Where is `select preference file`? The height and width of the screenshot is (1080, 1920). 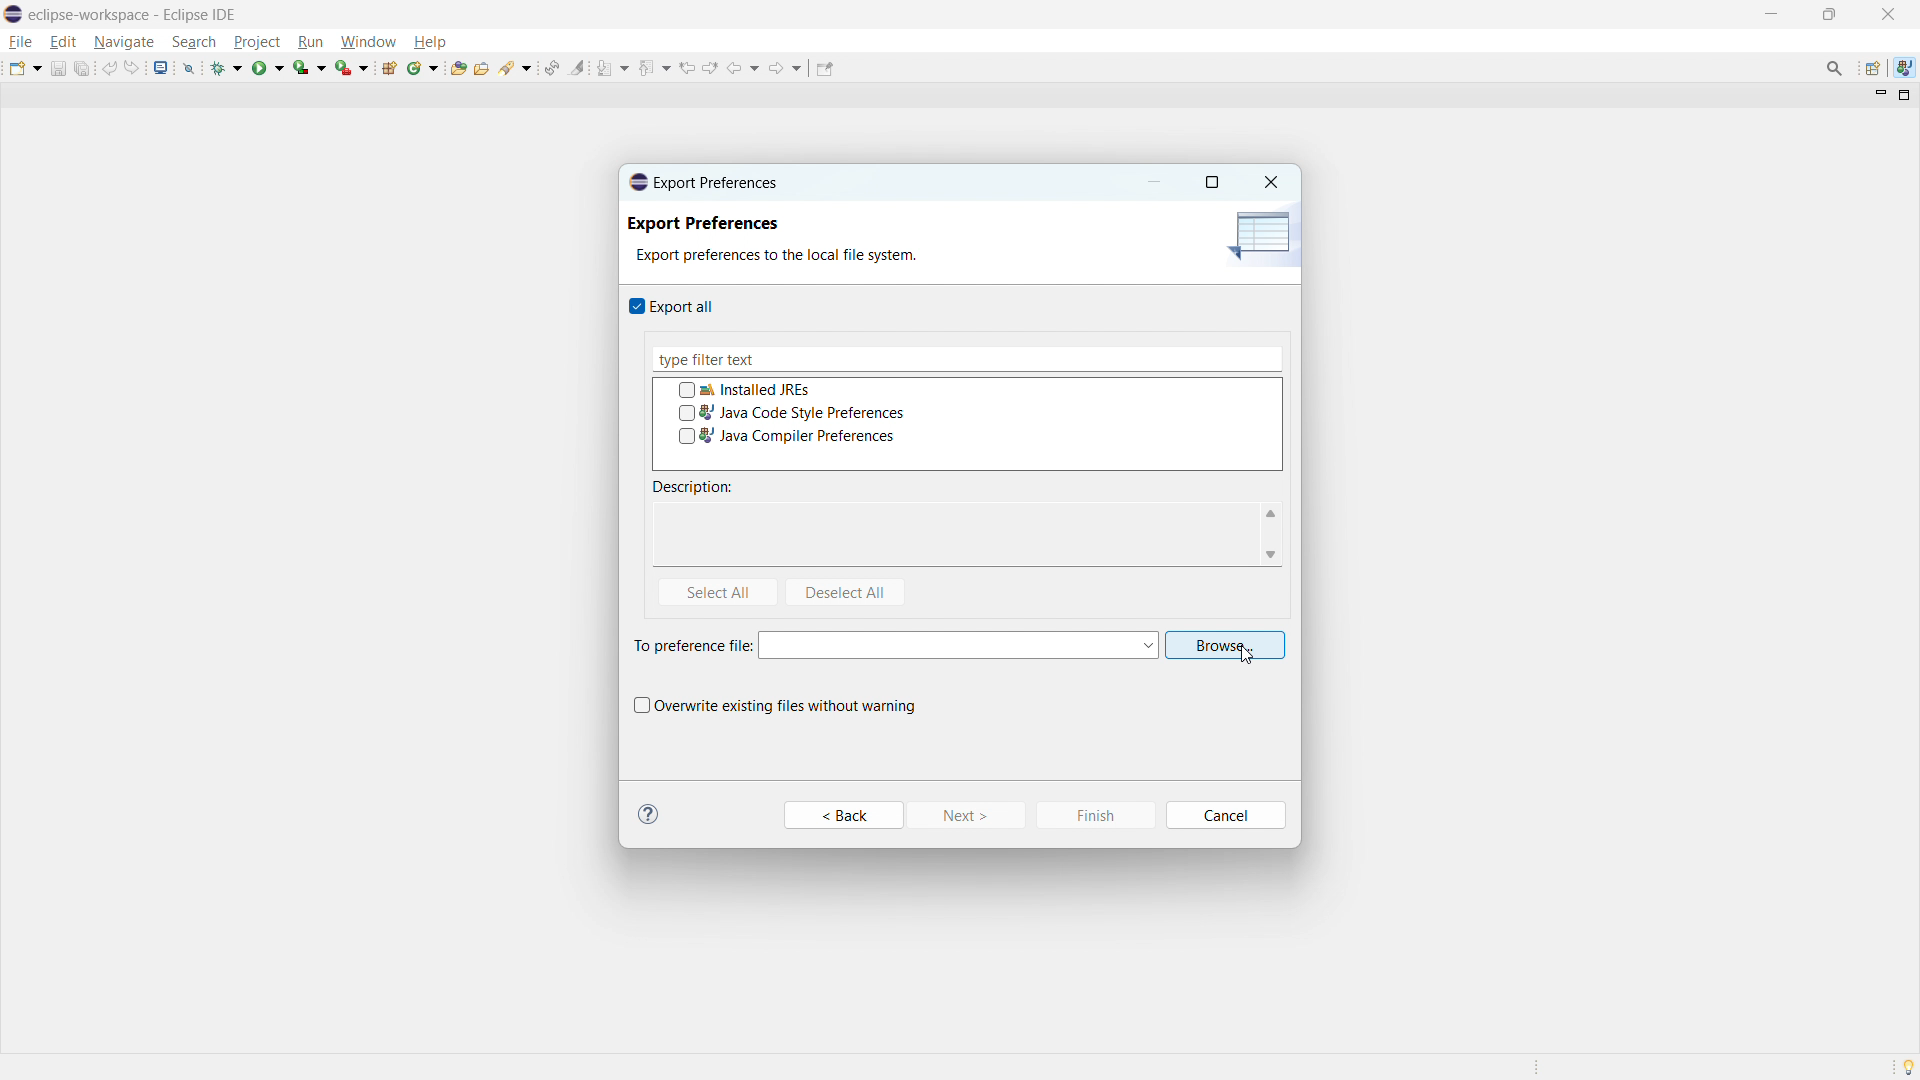 select preference file is located at coordinates (960, 646).